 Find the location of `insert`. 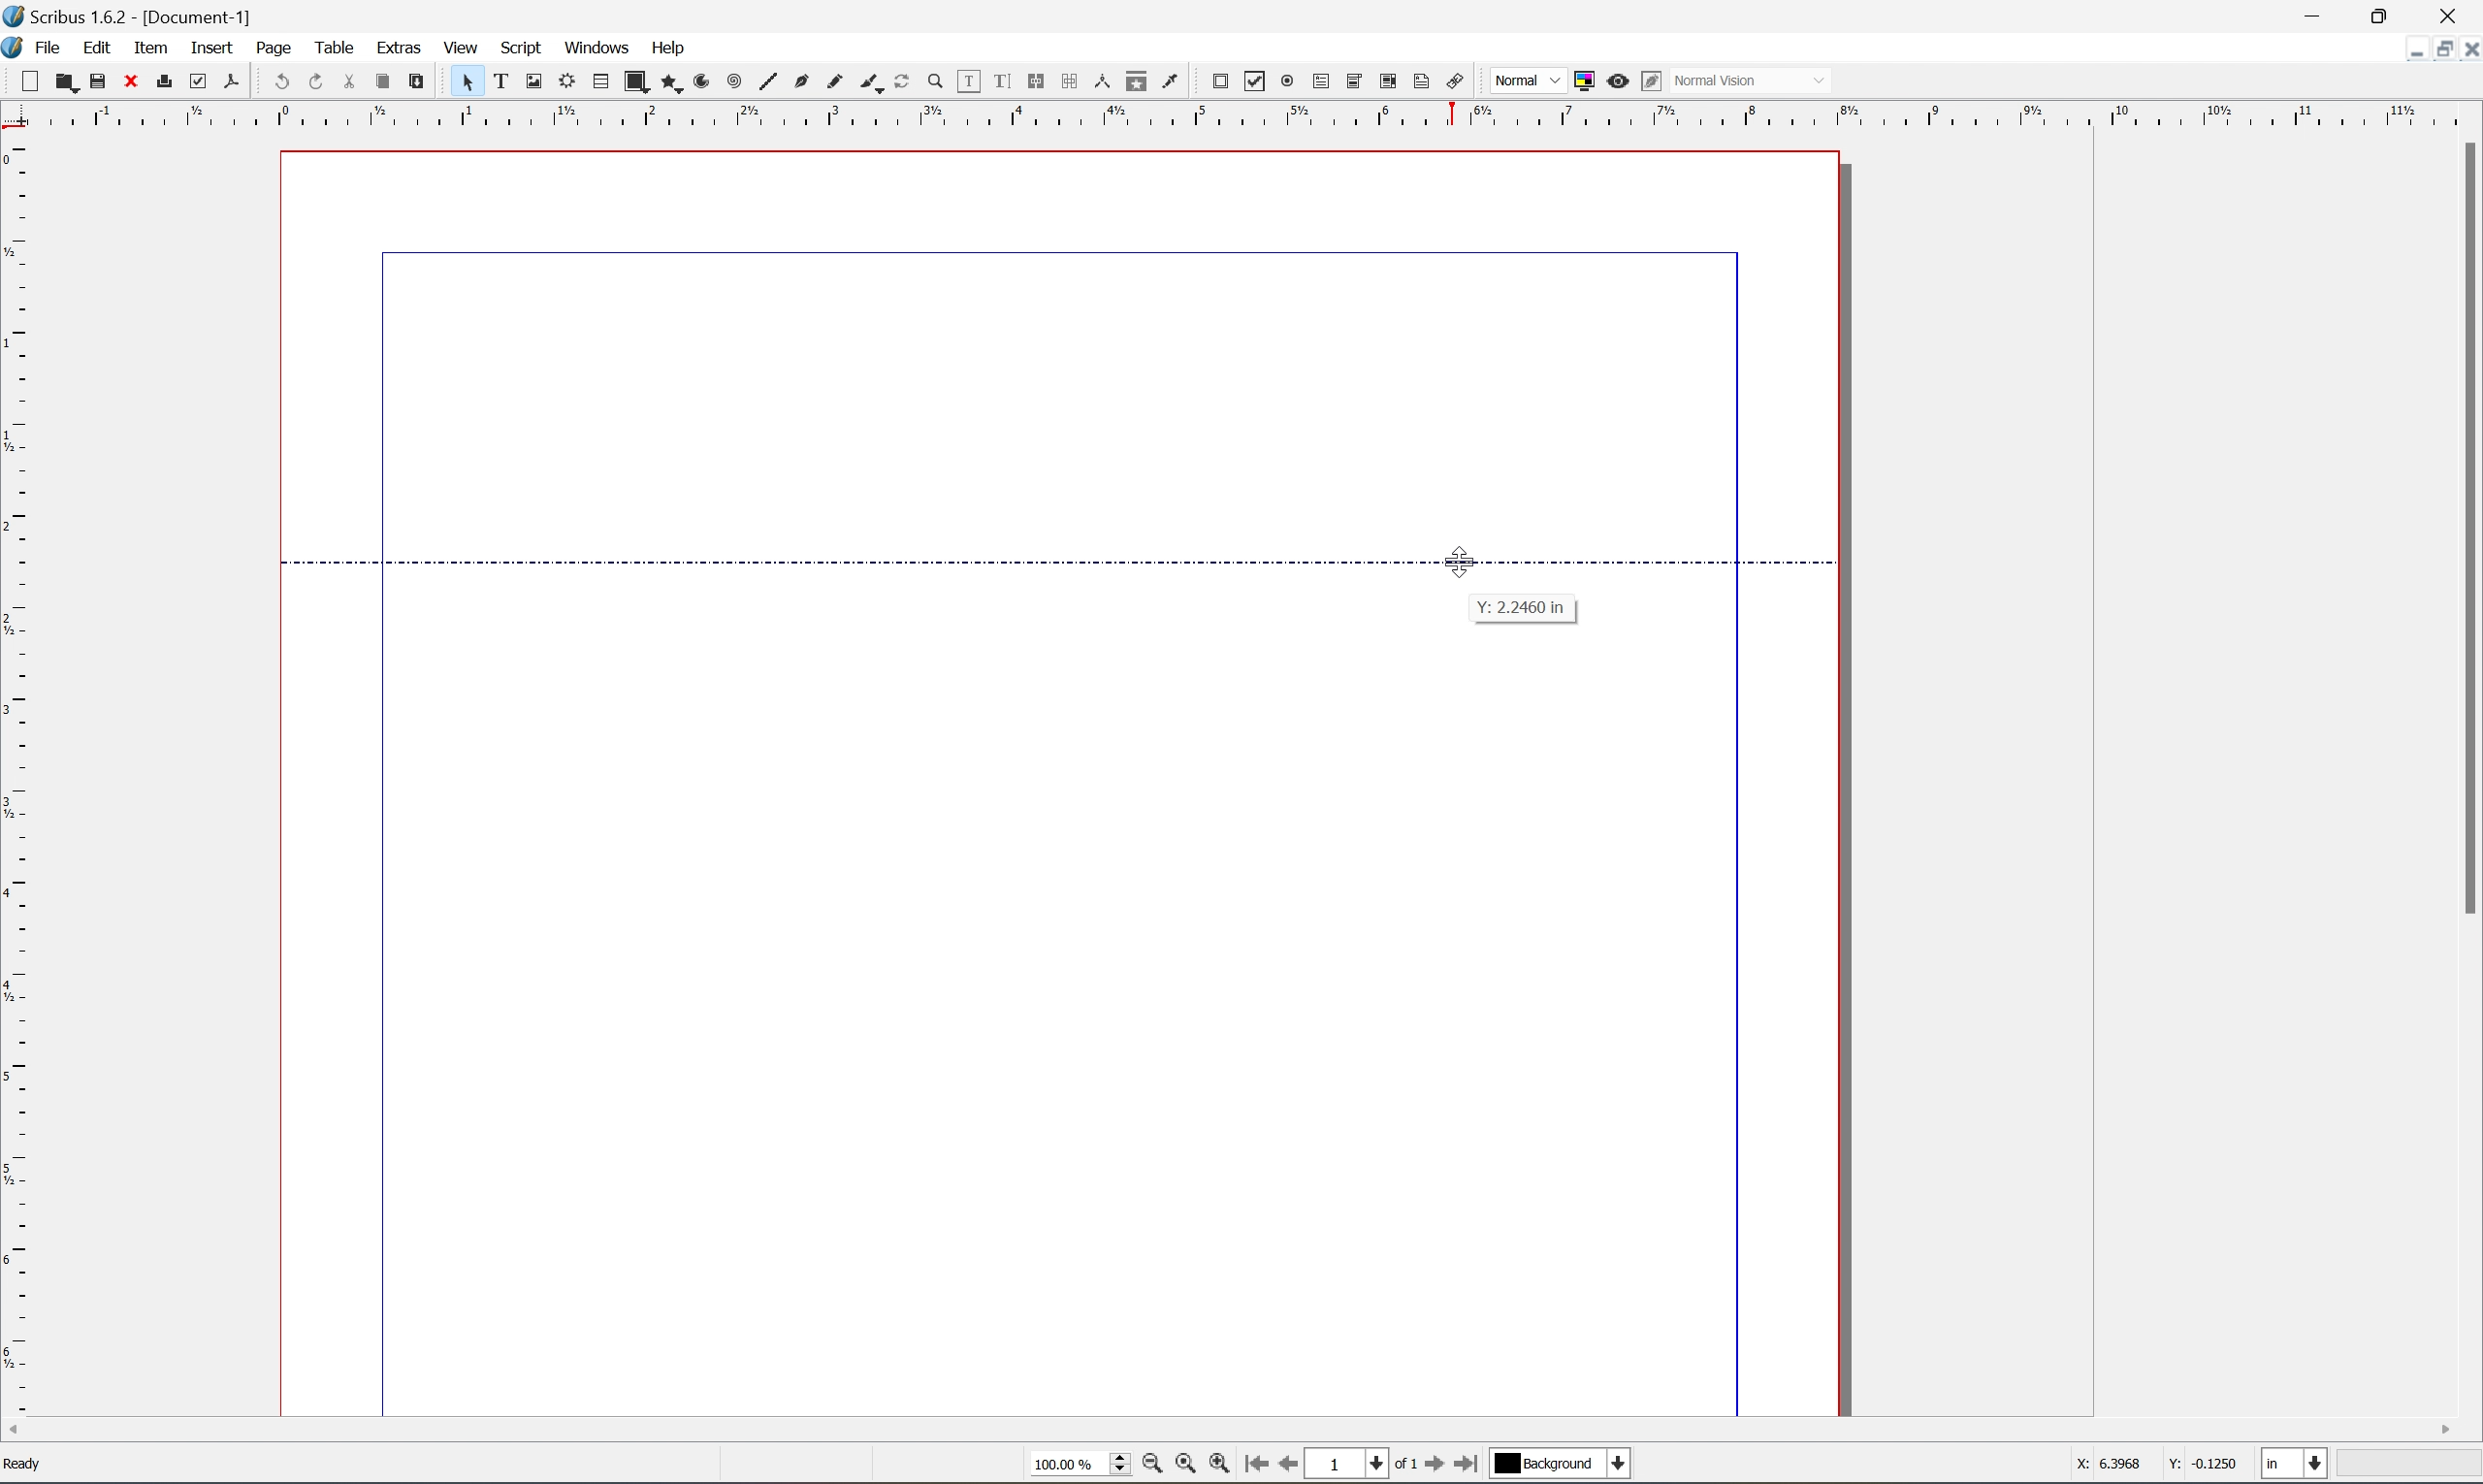

insert is located at coordinates (199, 44).